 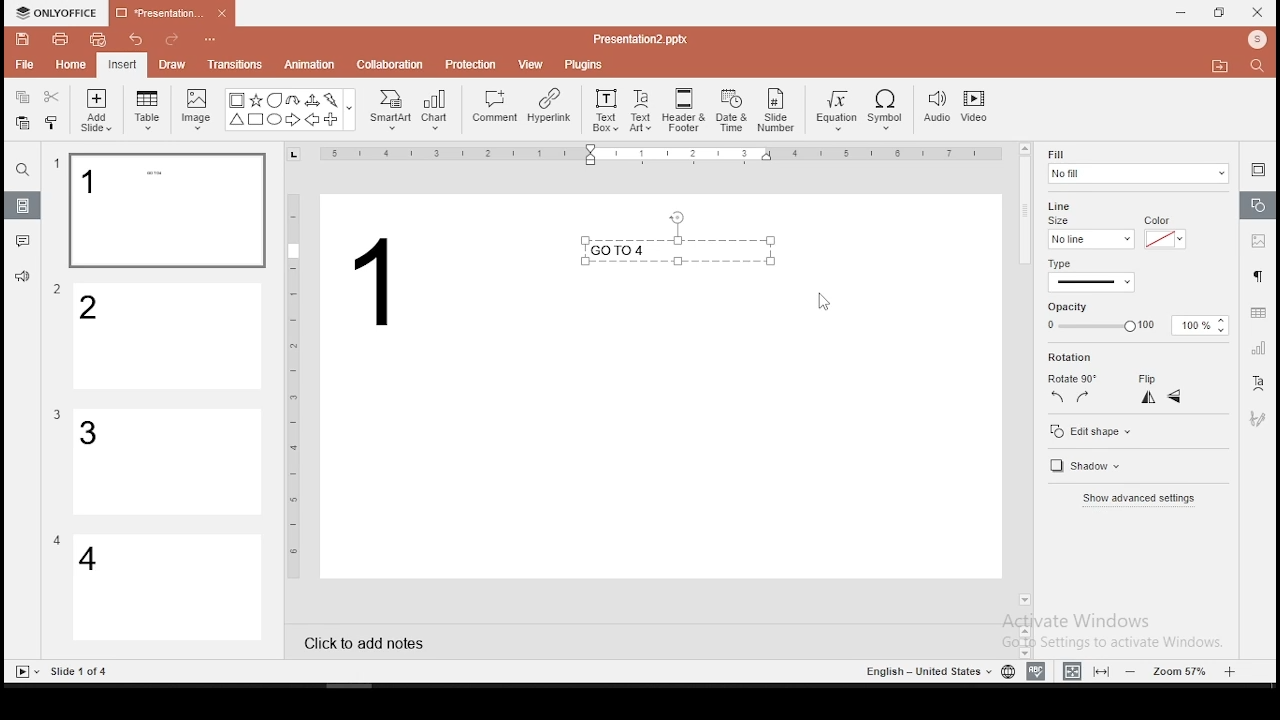 What do you see at coordinates (889, 111) in the screenshot?
I see `symbol` at bounding box center [889, 111].